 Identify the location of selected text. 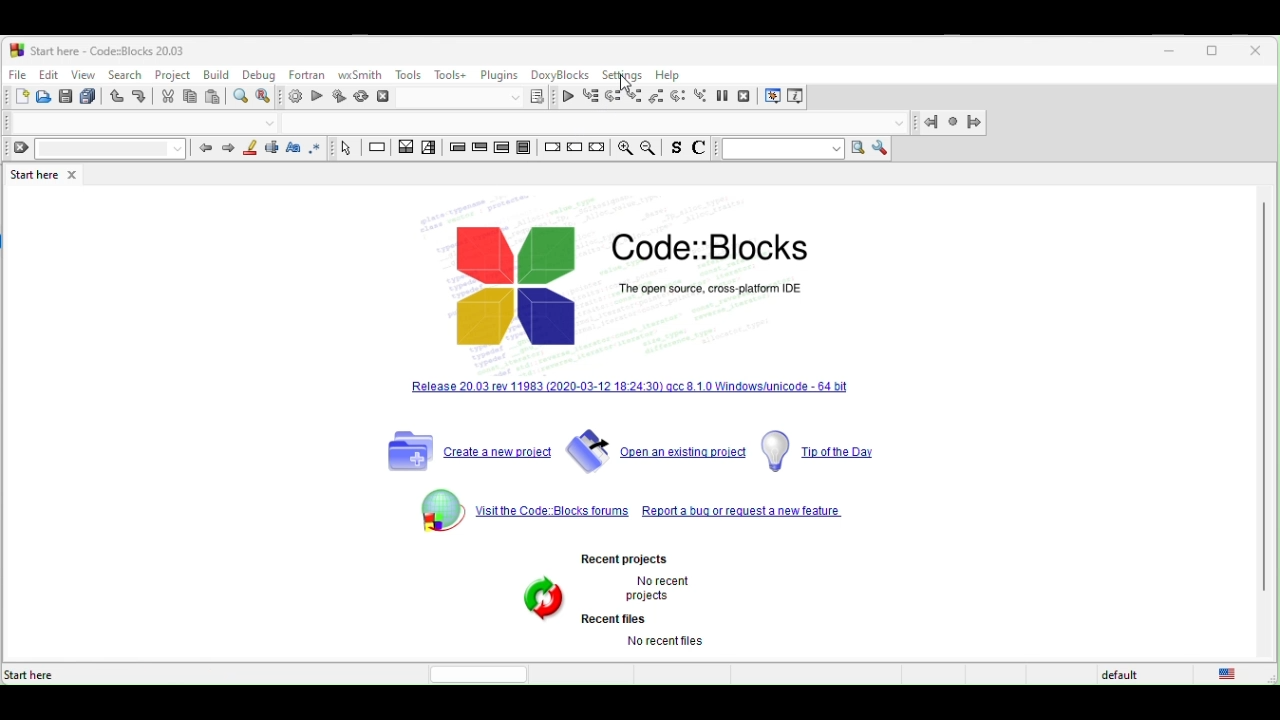
(273, 149).